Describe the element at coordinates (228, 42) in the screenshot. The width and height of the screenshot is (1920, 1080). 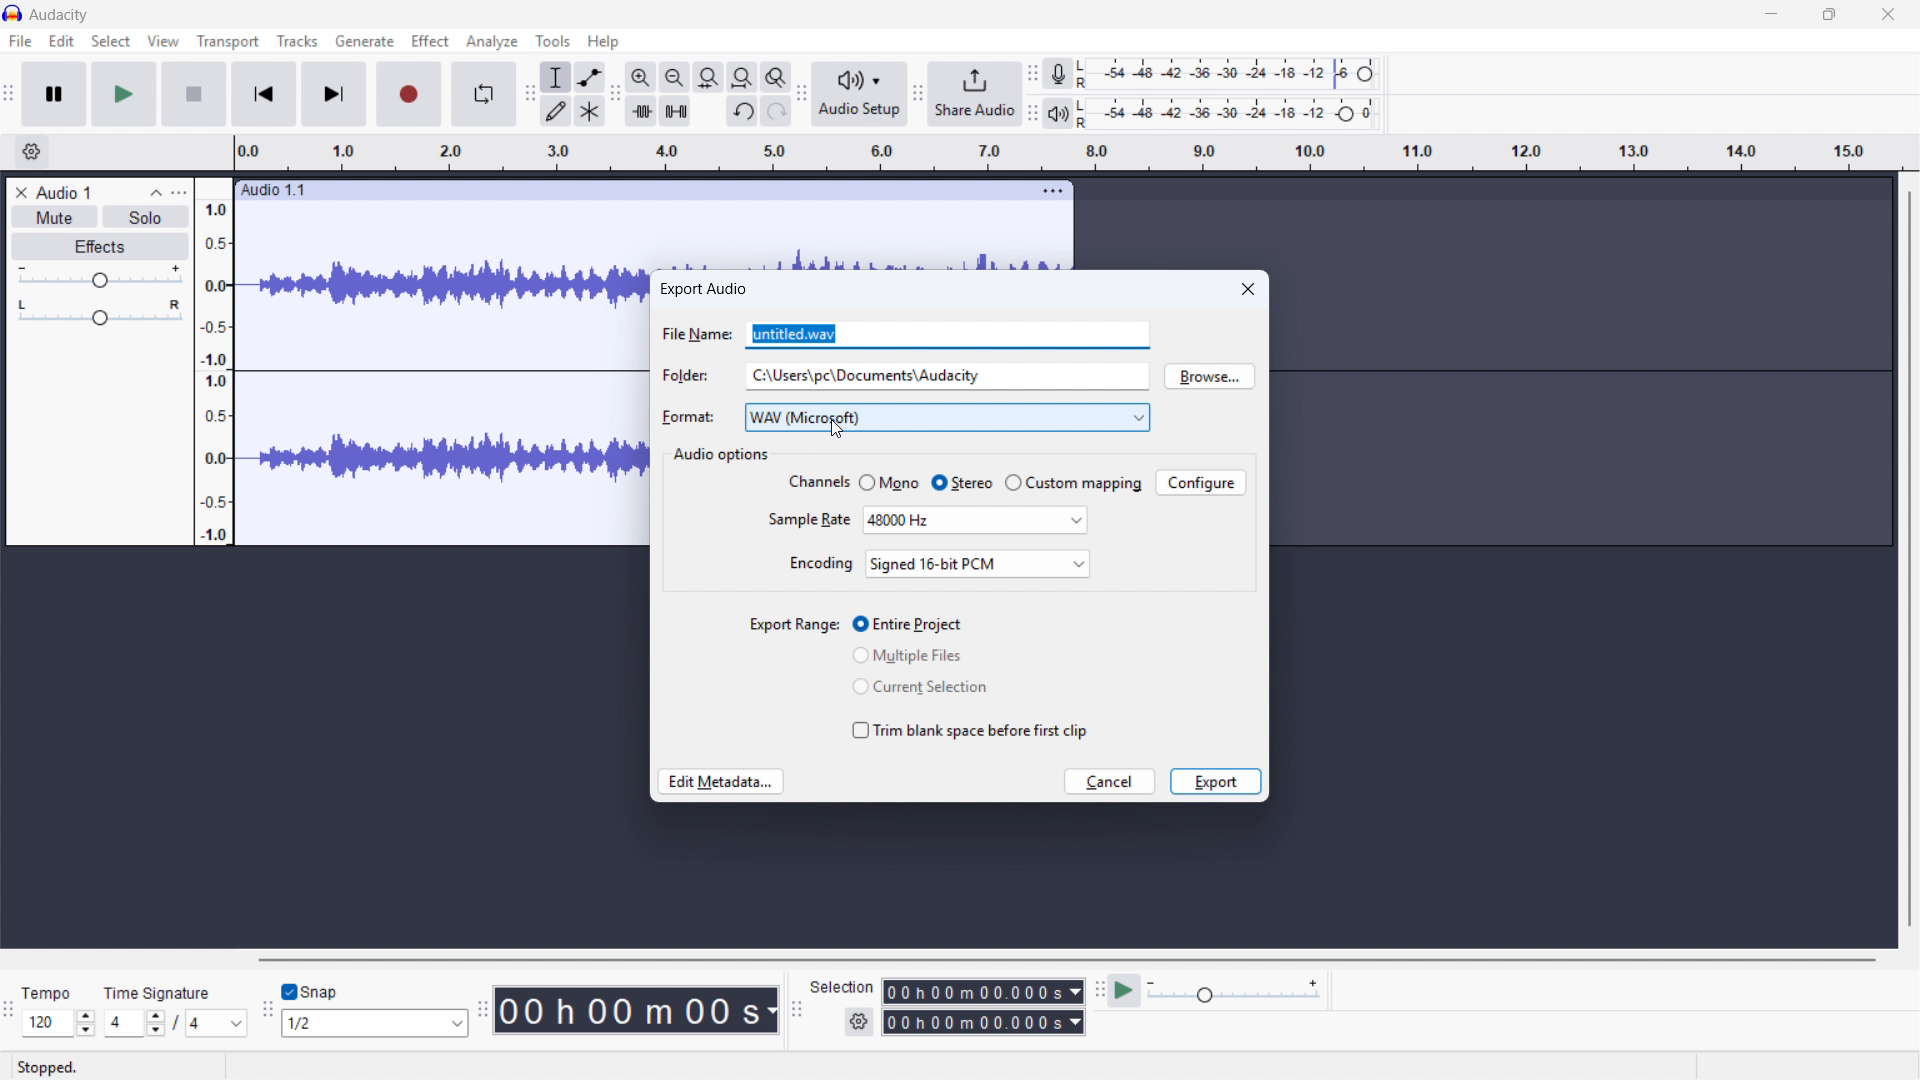
I see `Transport ` at that location.